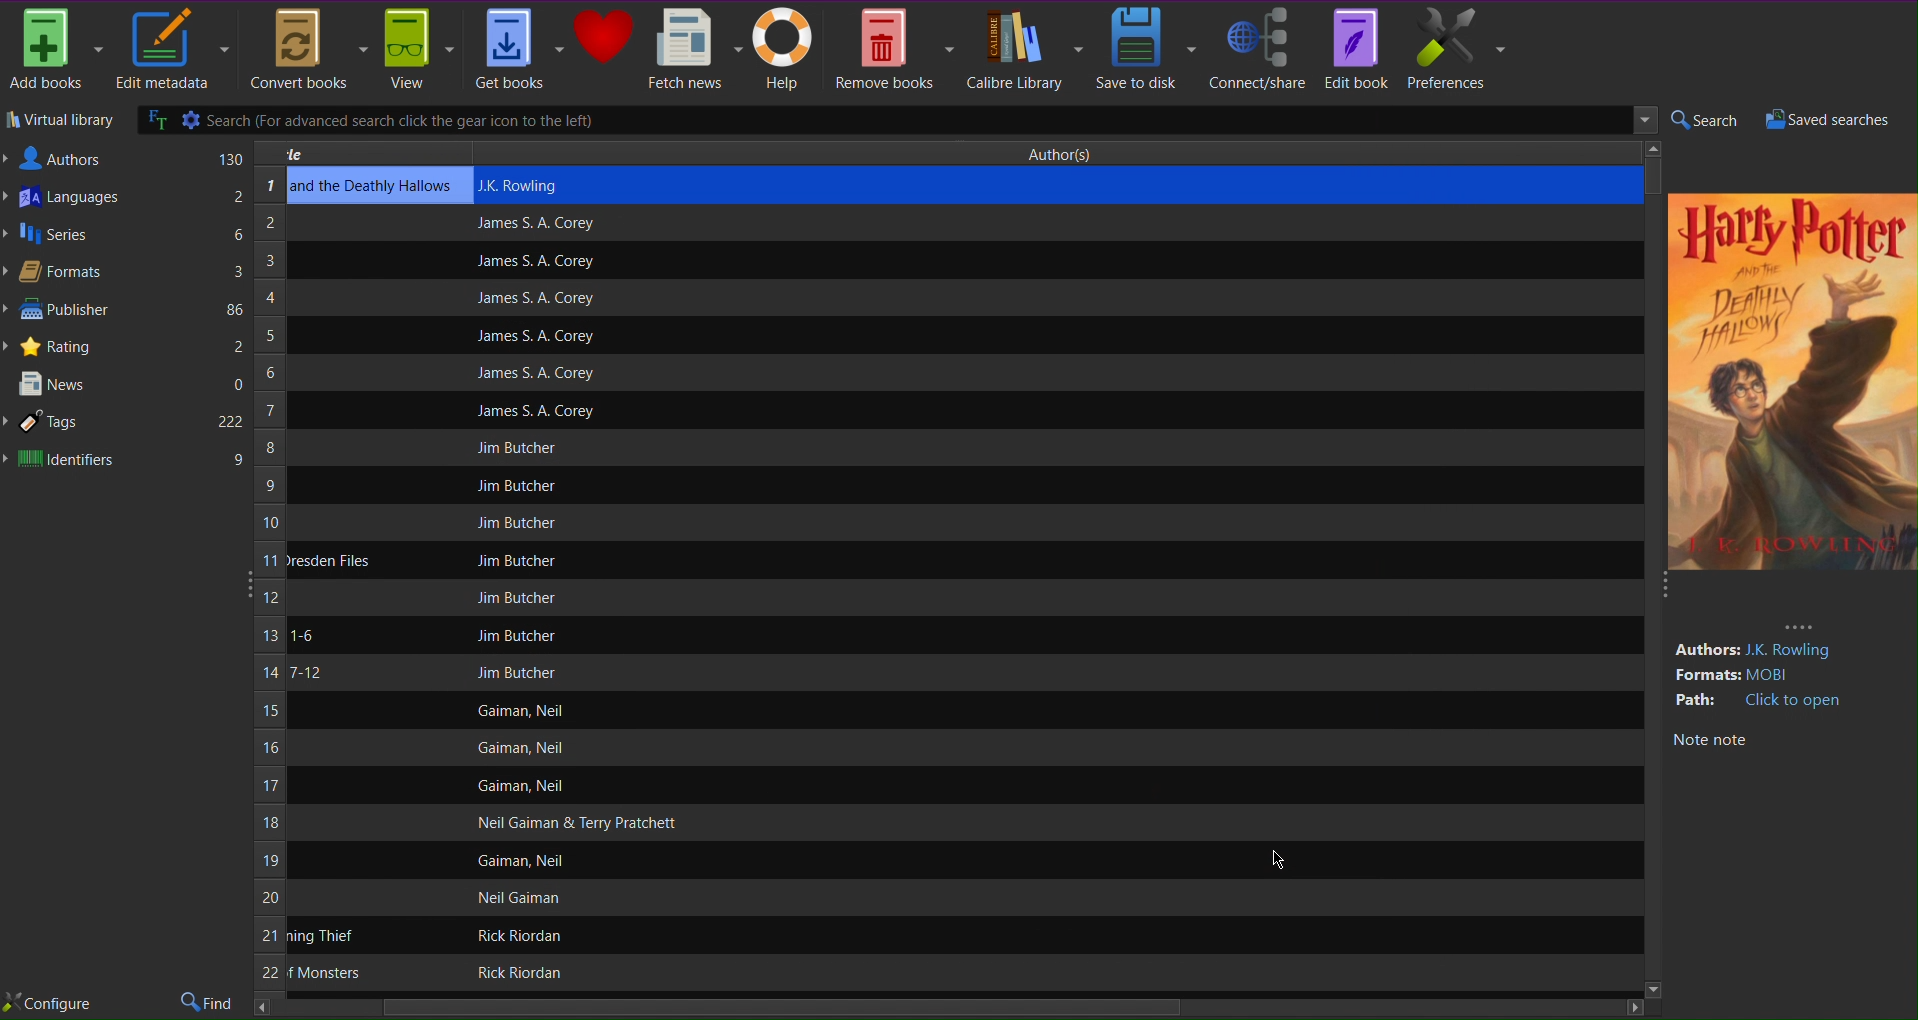 Image resolution: width=1918 pixels, height=1020 pixels. I want to click on Jim Butcher, so click(511, 487).